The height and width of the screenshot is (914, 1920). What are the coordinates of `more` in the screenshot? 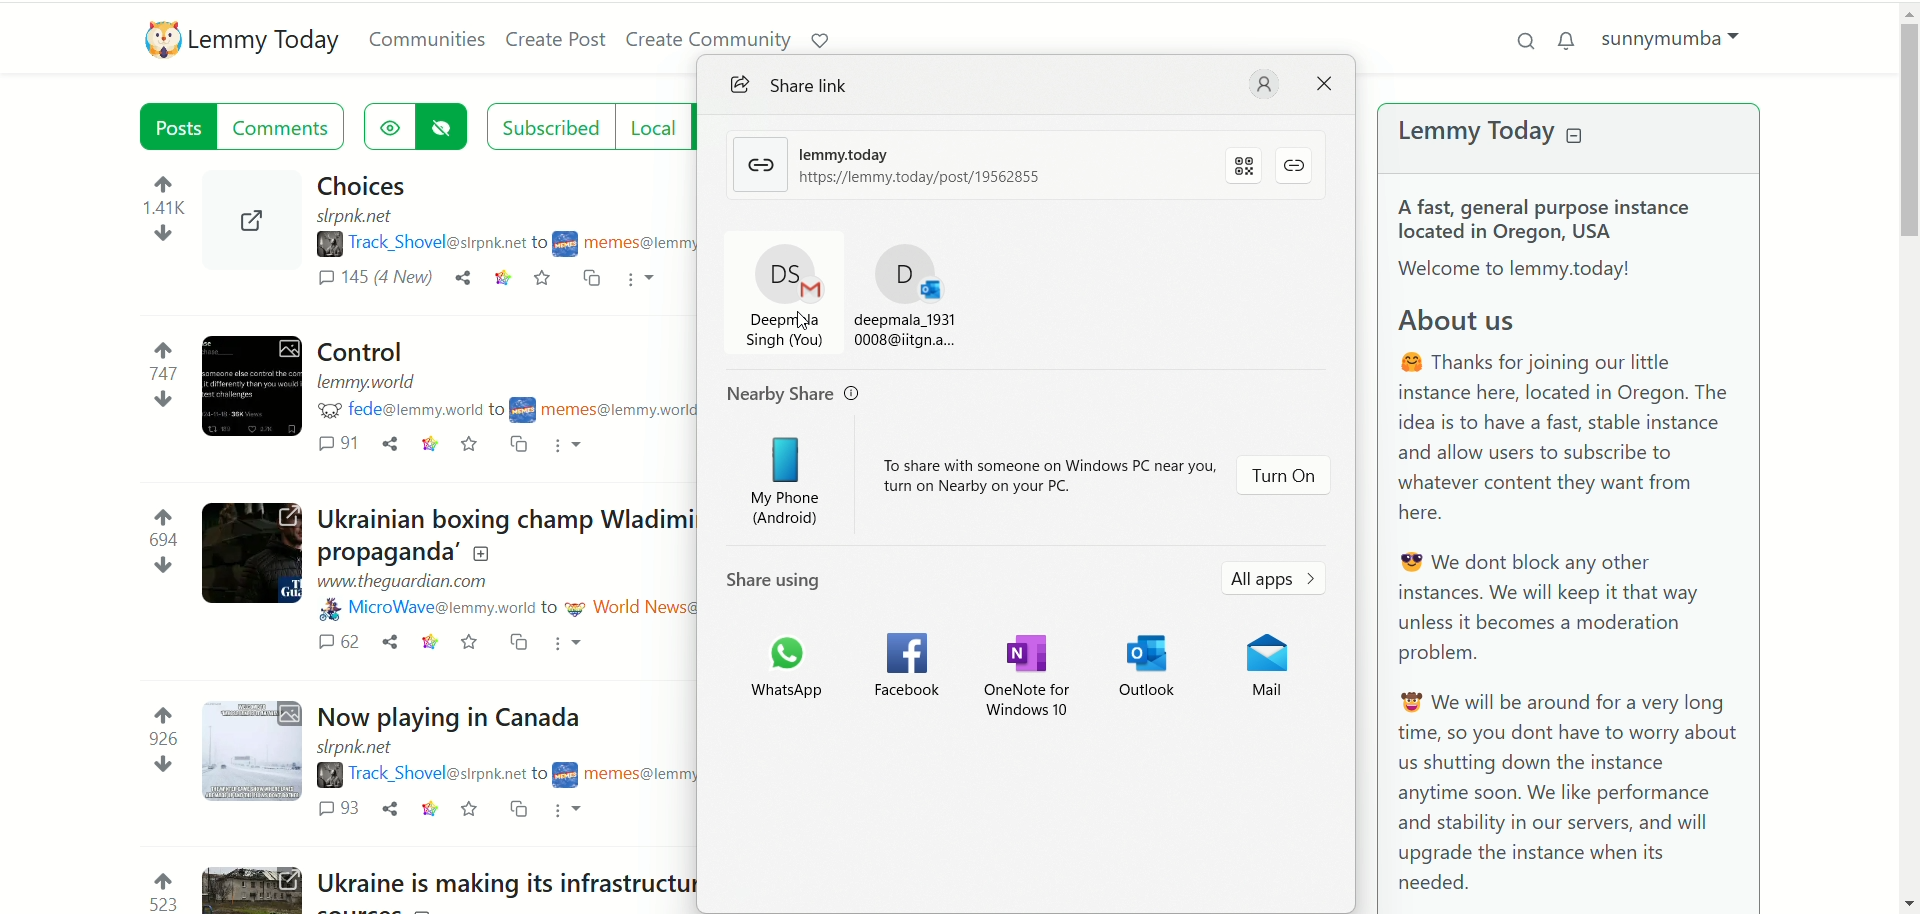 It's located at (574, 445).